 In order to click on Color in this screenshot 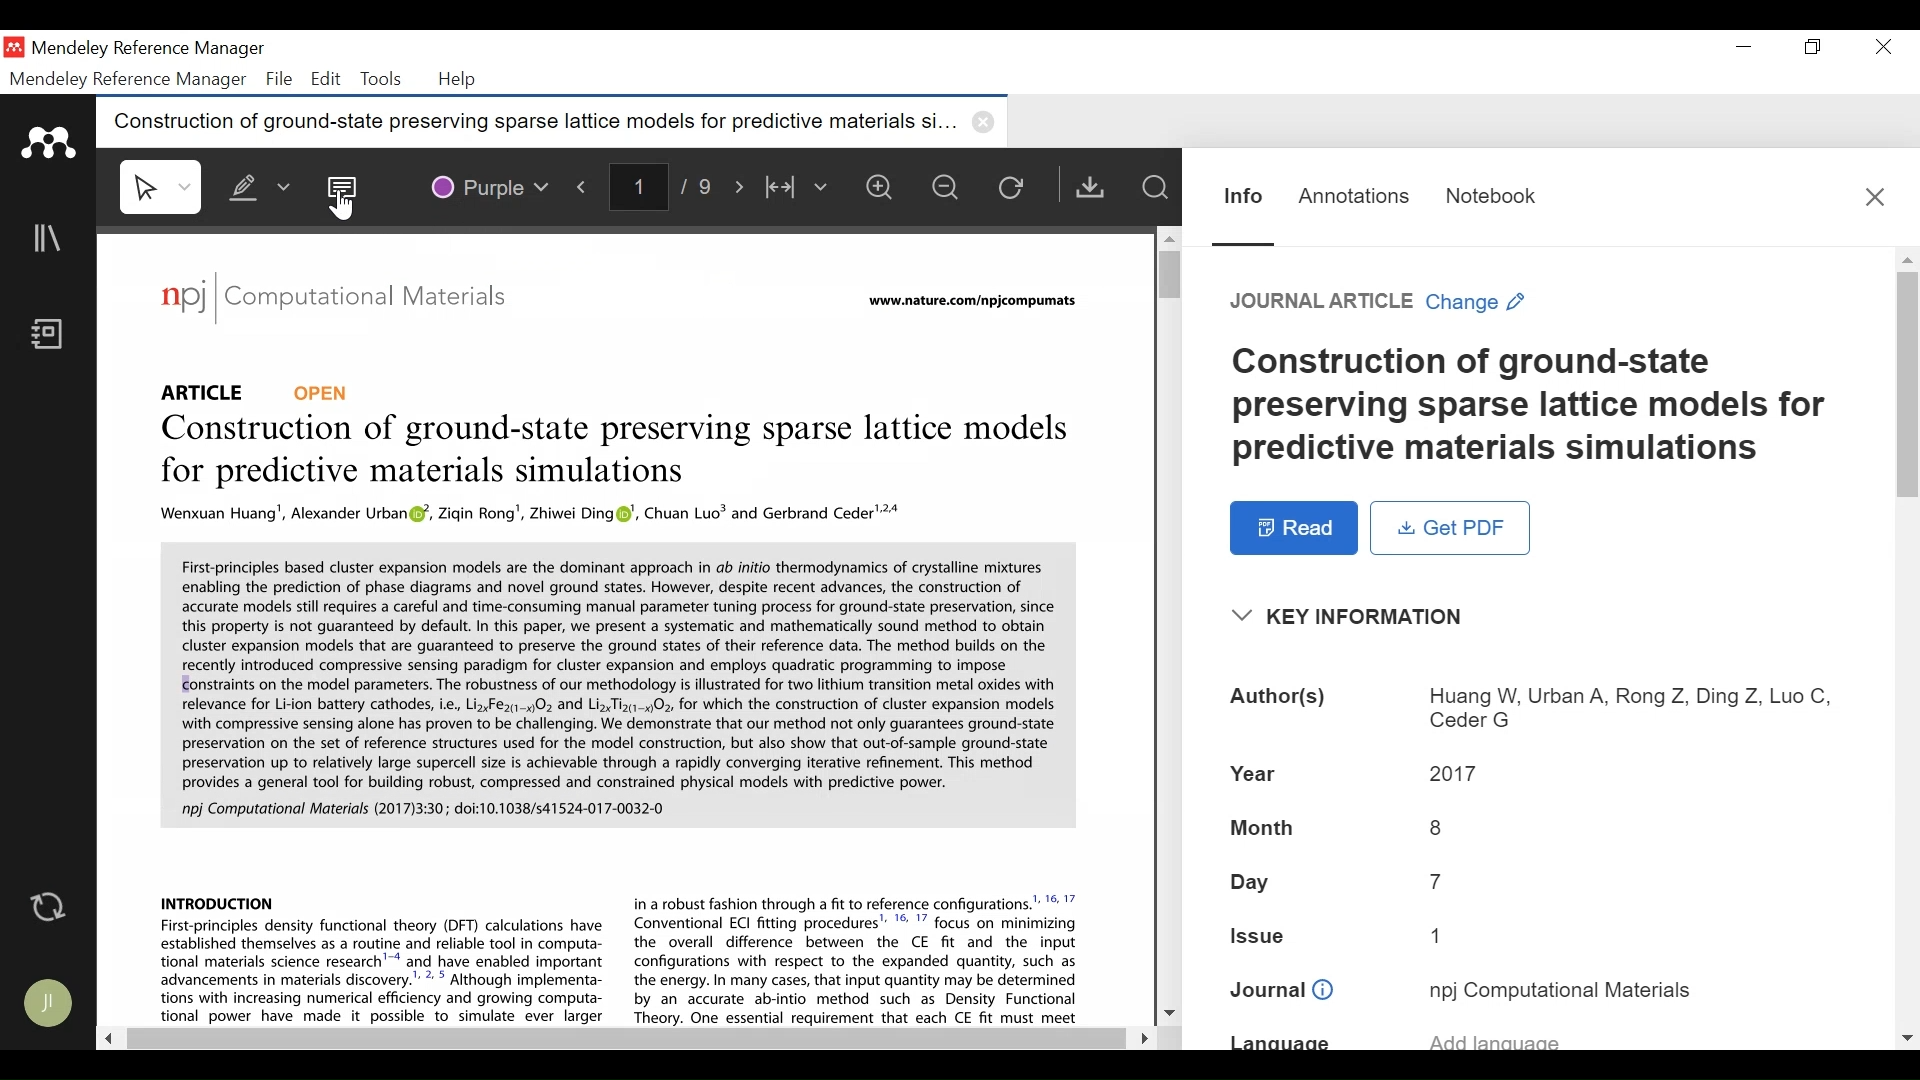, I will do `click(491, 185)`.